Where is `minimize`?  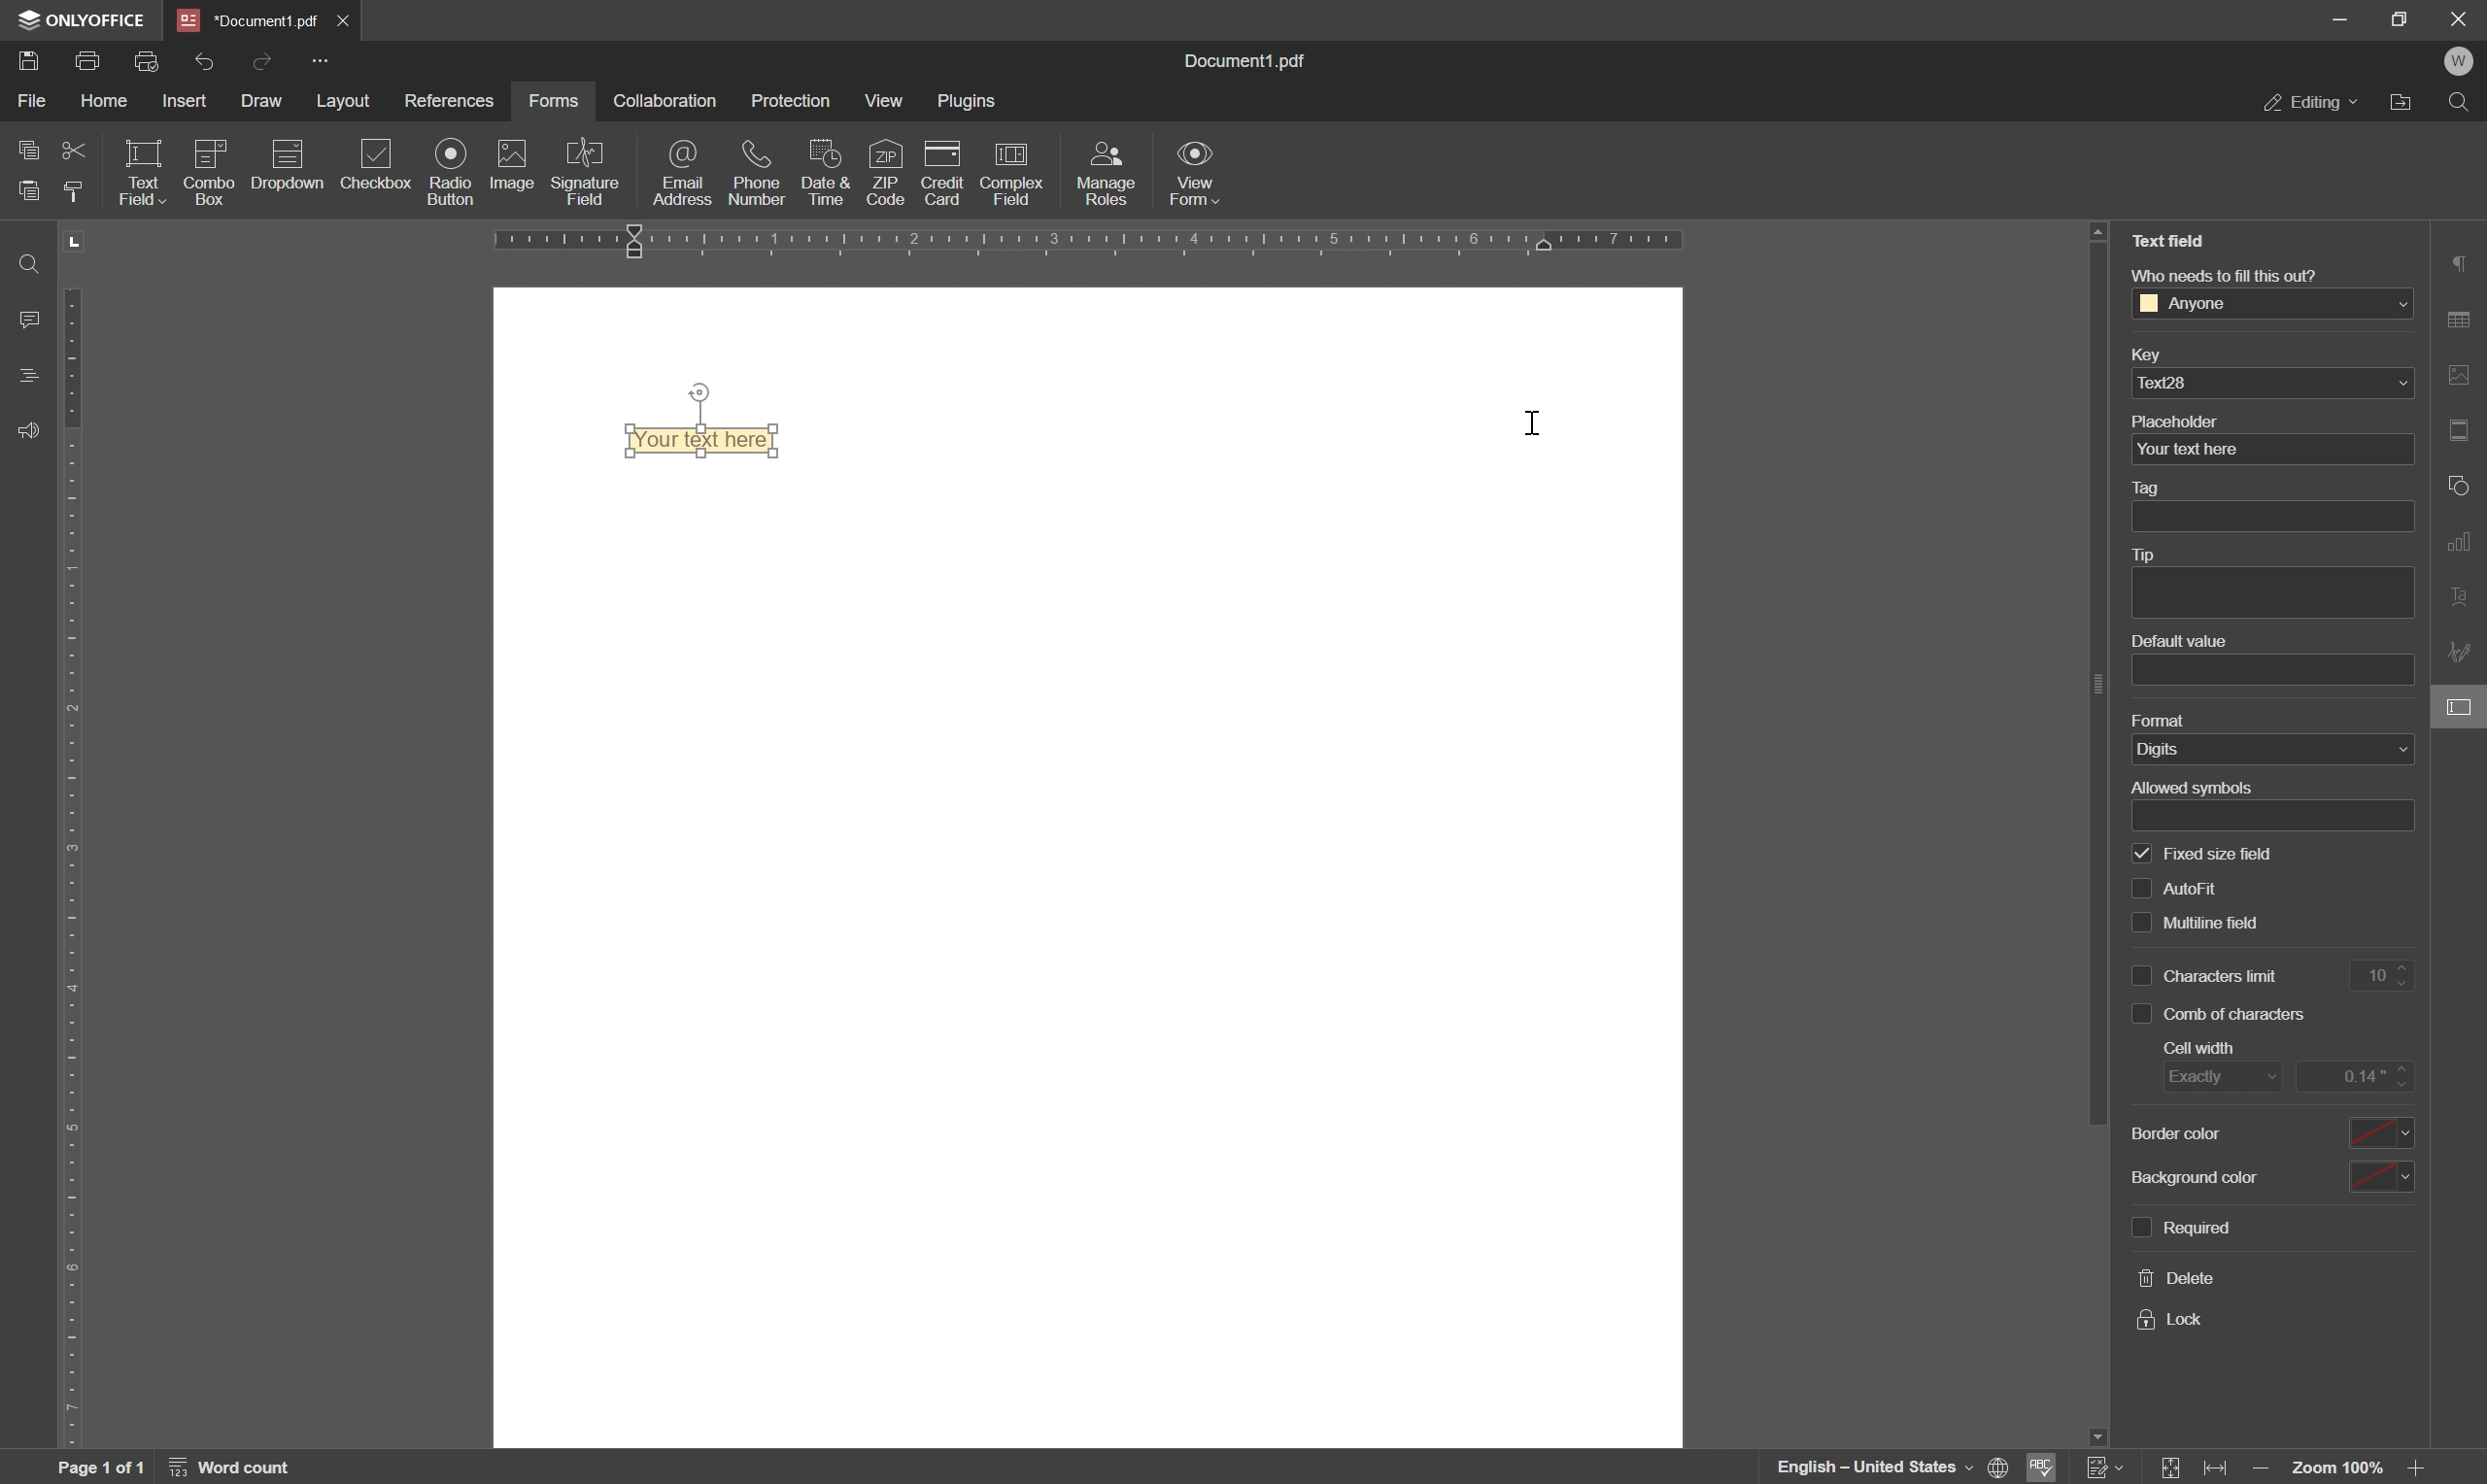
minimize is located at coordinates (2341, 19).